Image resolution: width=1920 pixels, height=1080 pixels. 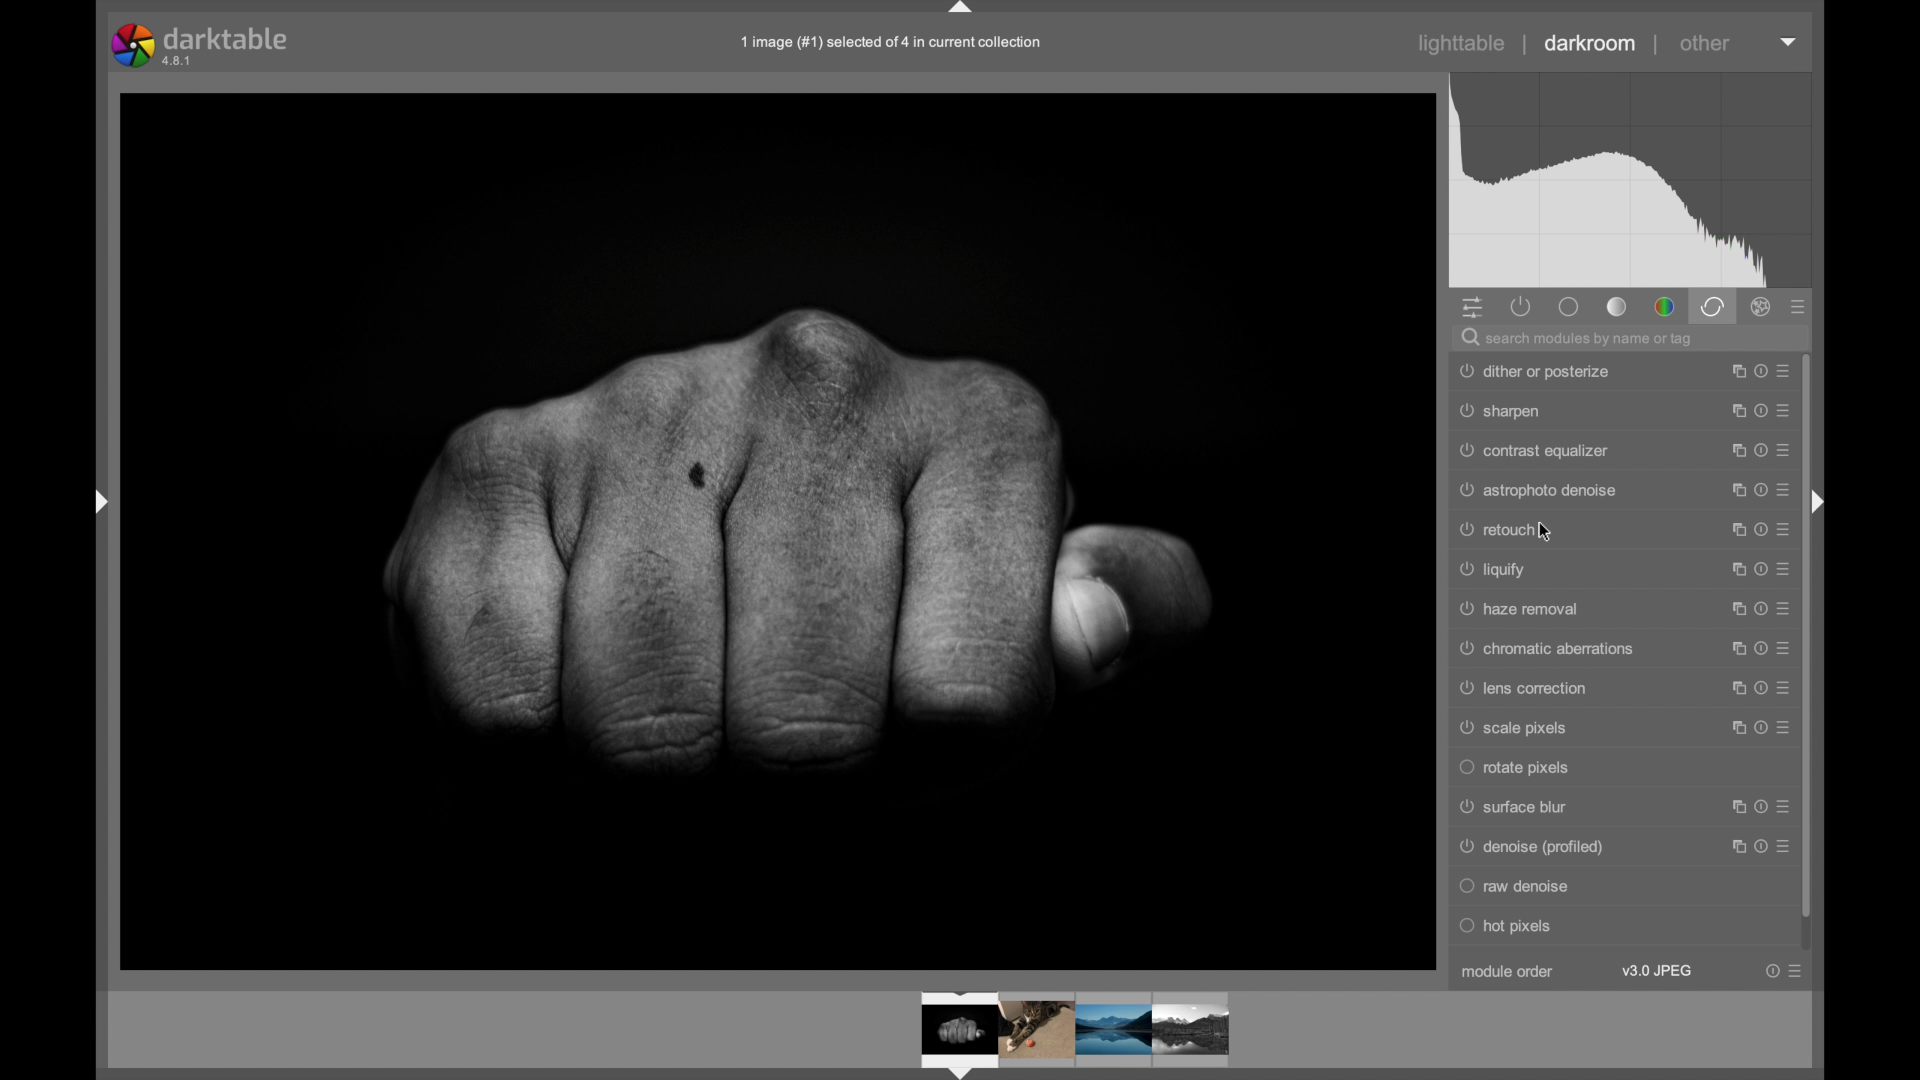 What do you see at coordinates (1516, 768) in the screenshot?
I see `rotate pixels` at bounding box center [1516, 768].